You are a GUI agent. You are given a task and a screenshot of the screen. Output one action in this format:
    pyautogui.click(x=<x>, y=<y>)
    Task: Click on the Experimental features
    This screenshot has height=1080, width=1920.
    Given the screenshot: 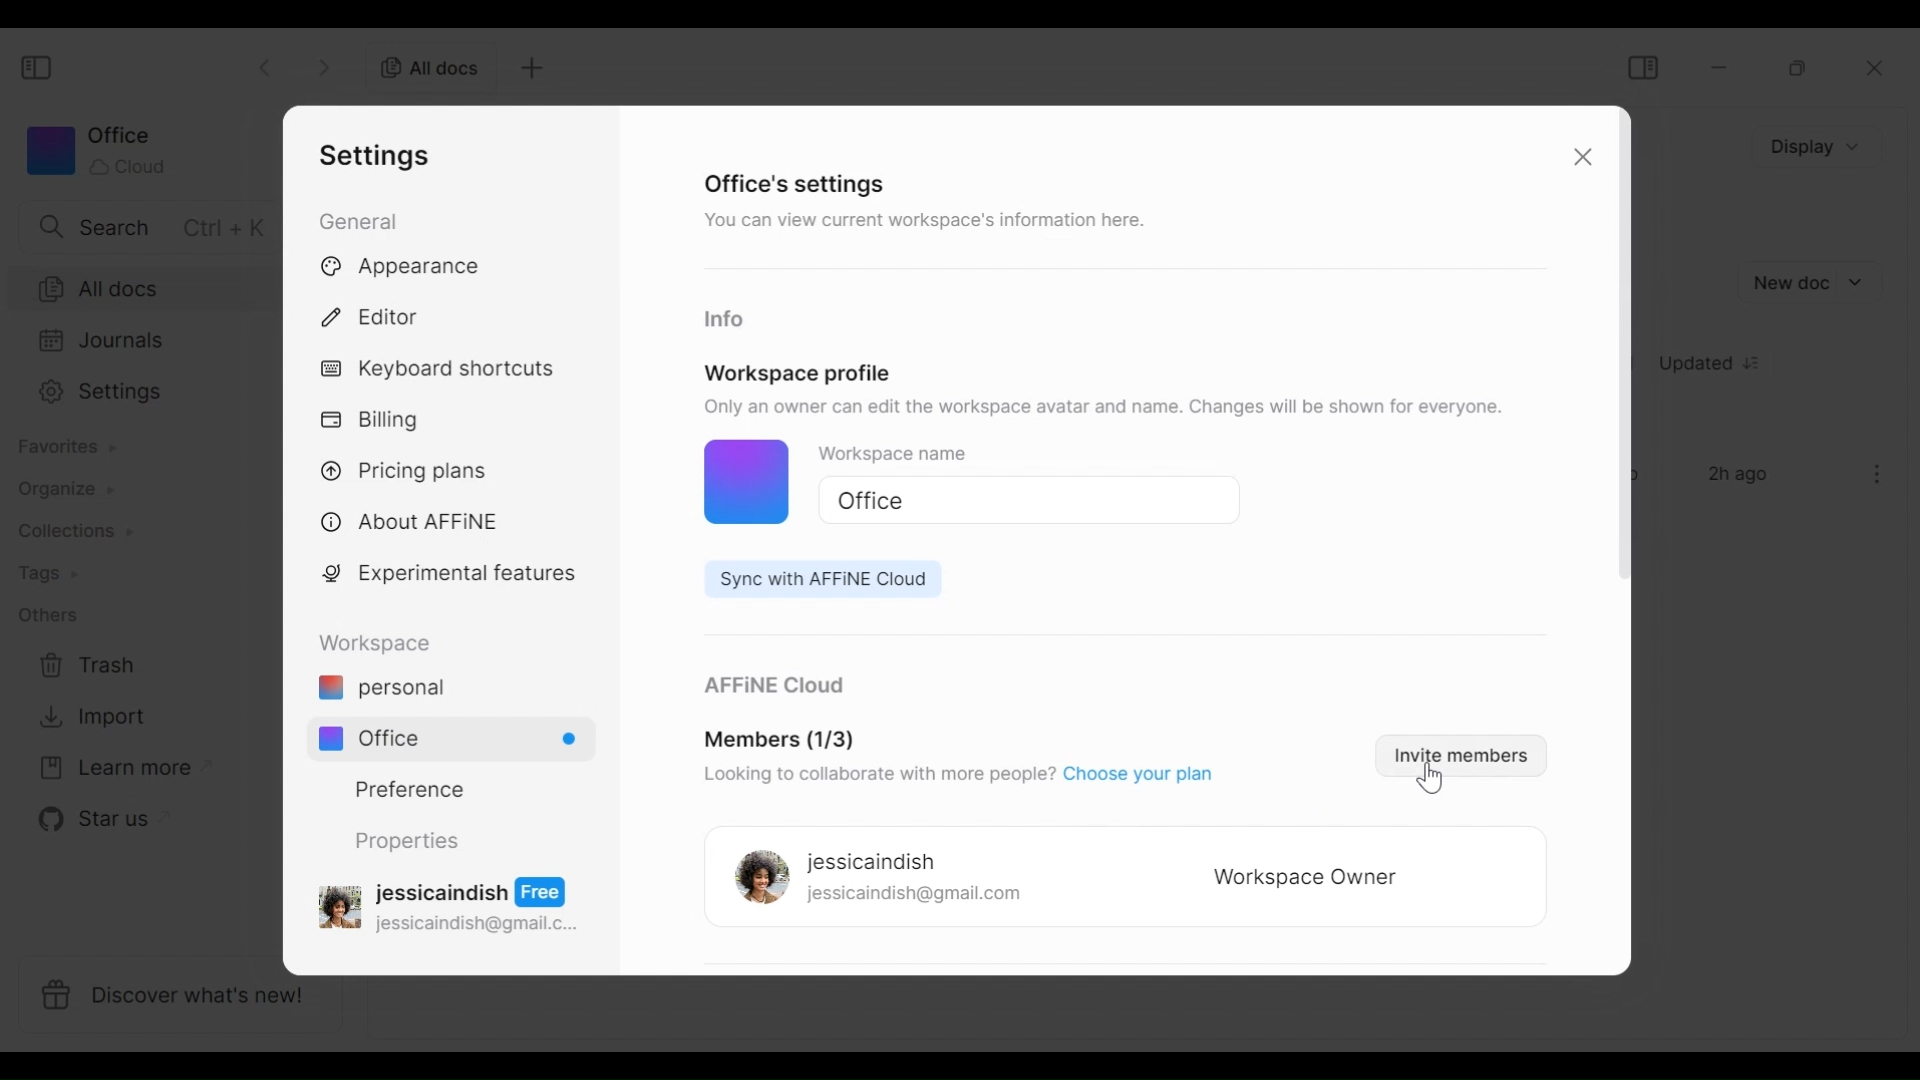 What is the action you would take?
    pyautogui.click(x=453, y=577)
    